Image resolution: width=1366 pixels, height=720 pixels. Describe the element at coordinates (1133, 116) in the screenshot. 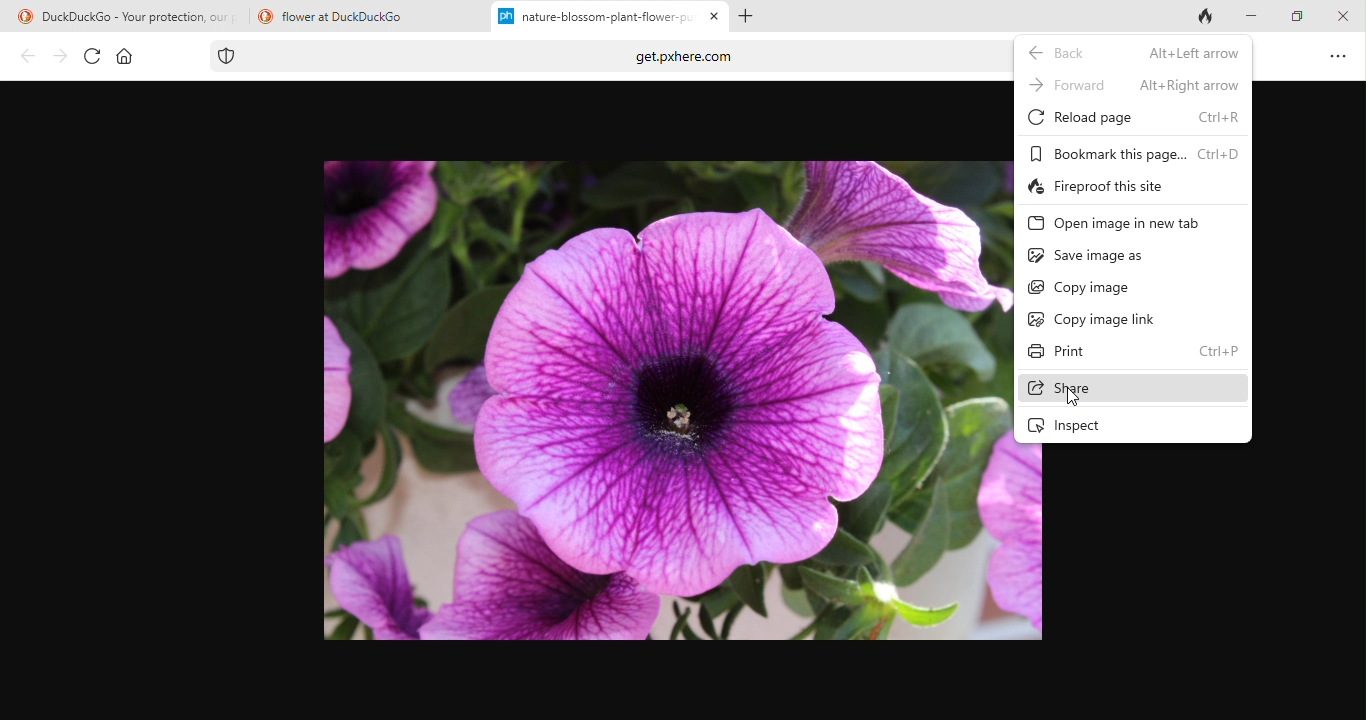

I see `reload page` at that location.